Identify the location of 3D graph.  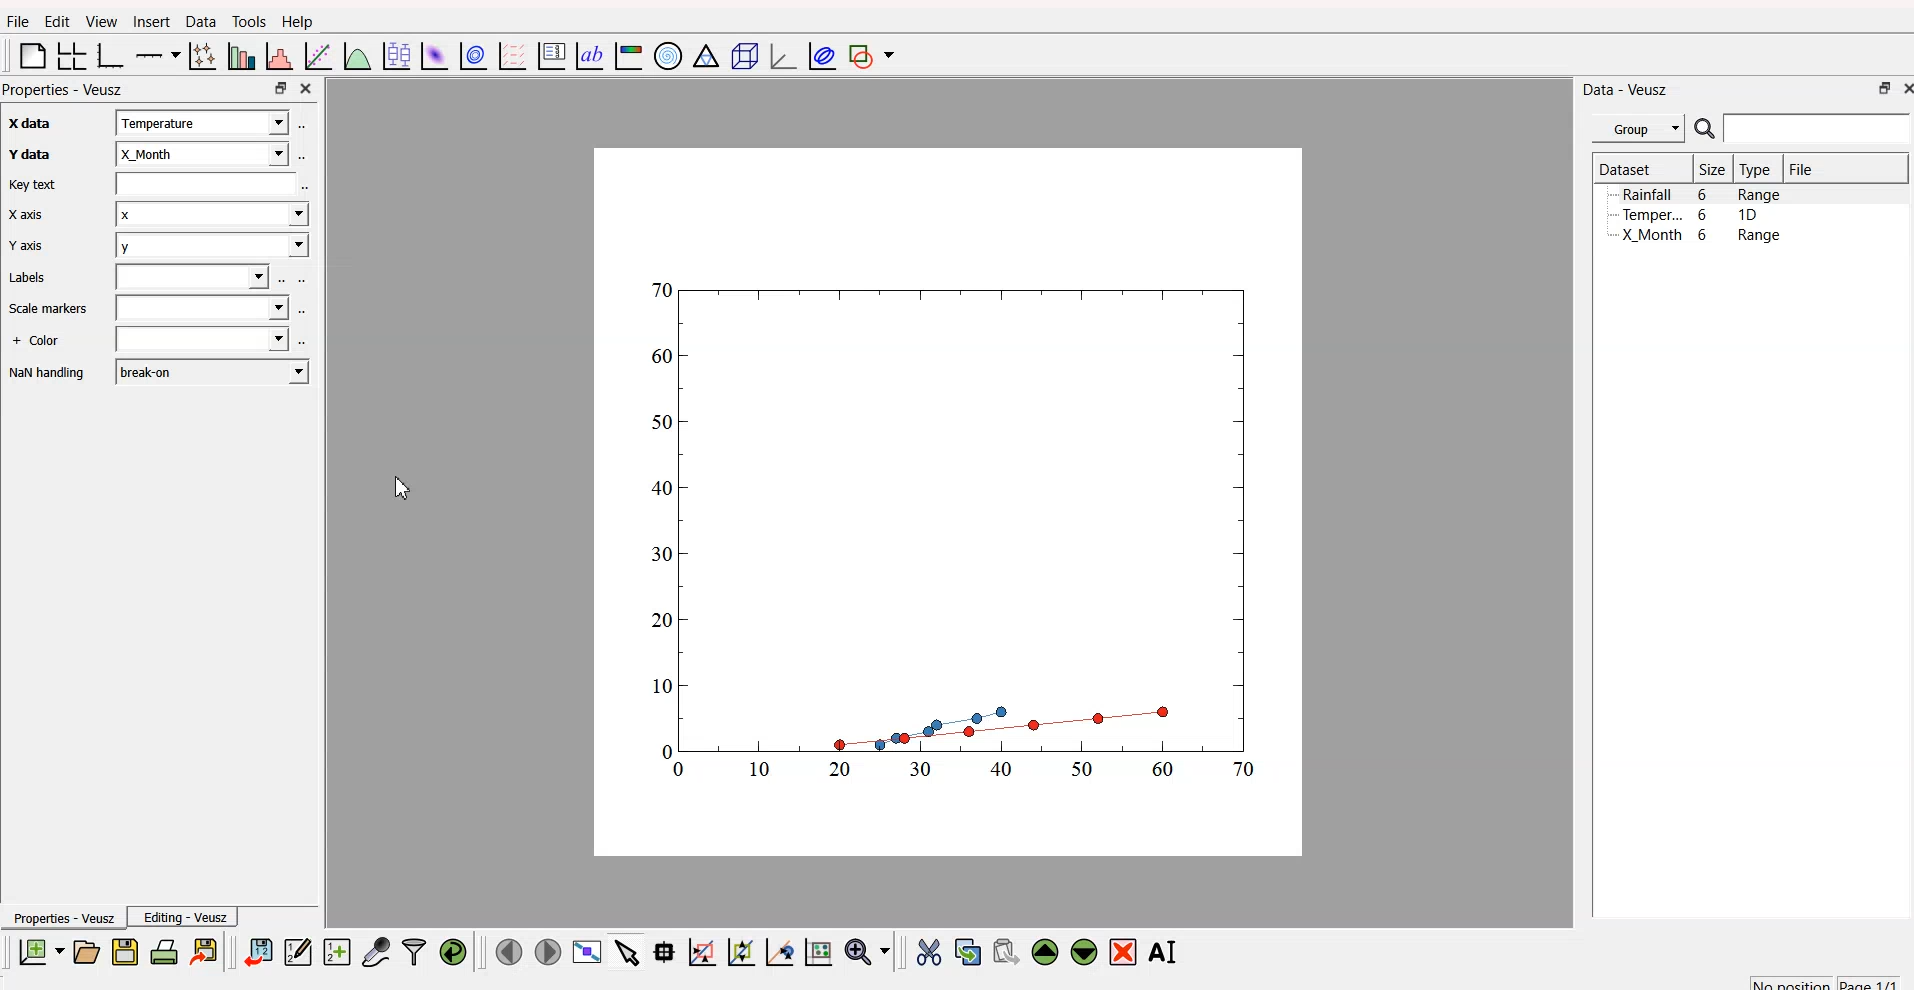
(776, 55).